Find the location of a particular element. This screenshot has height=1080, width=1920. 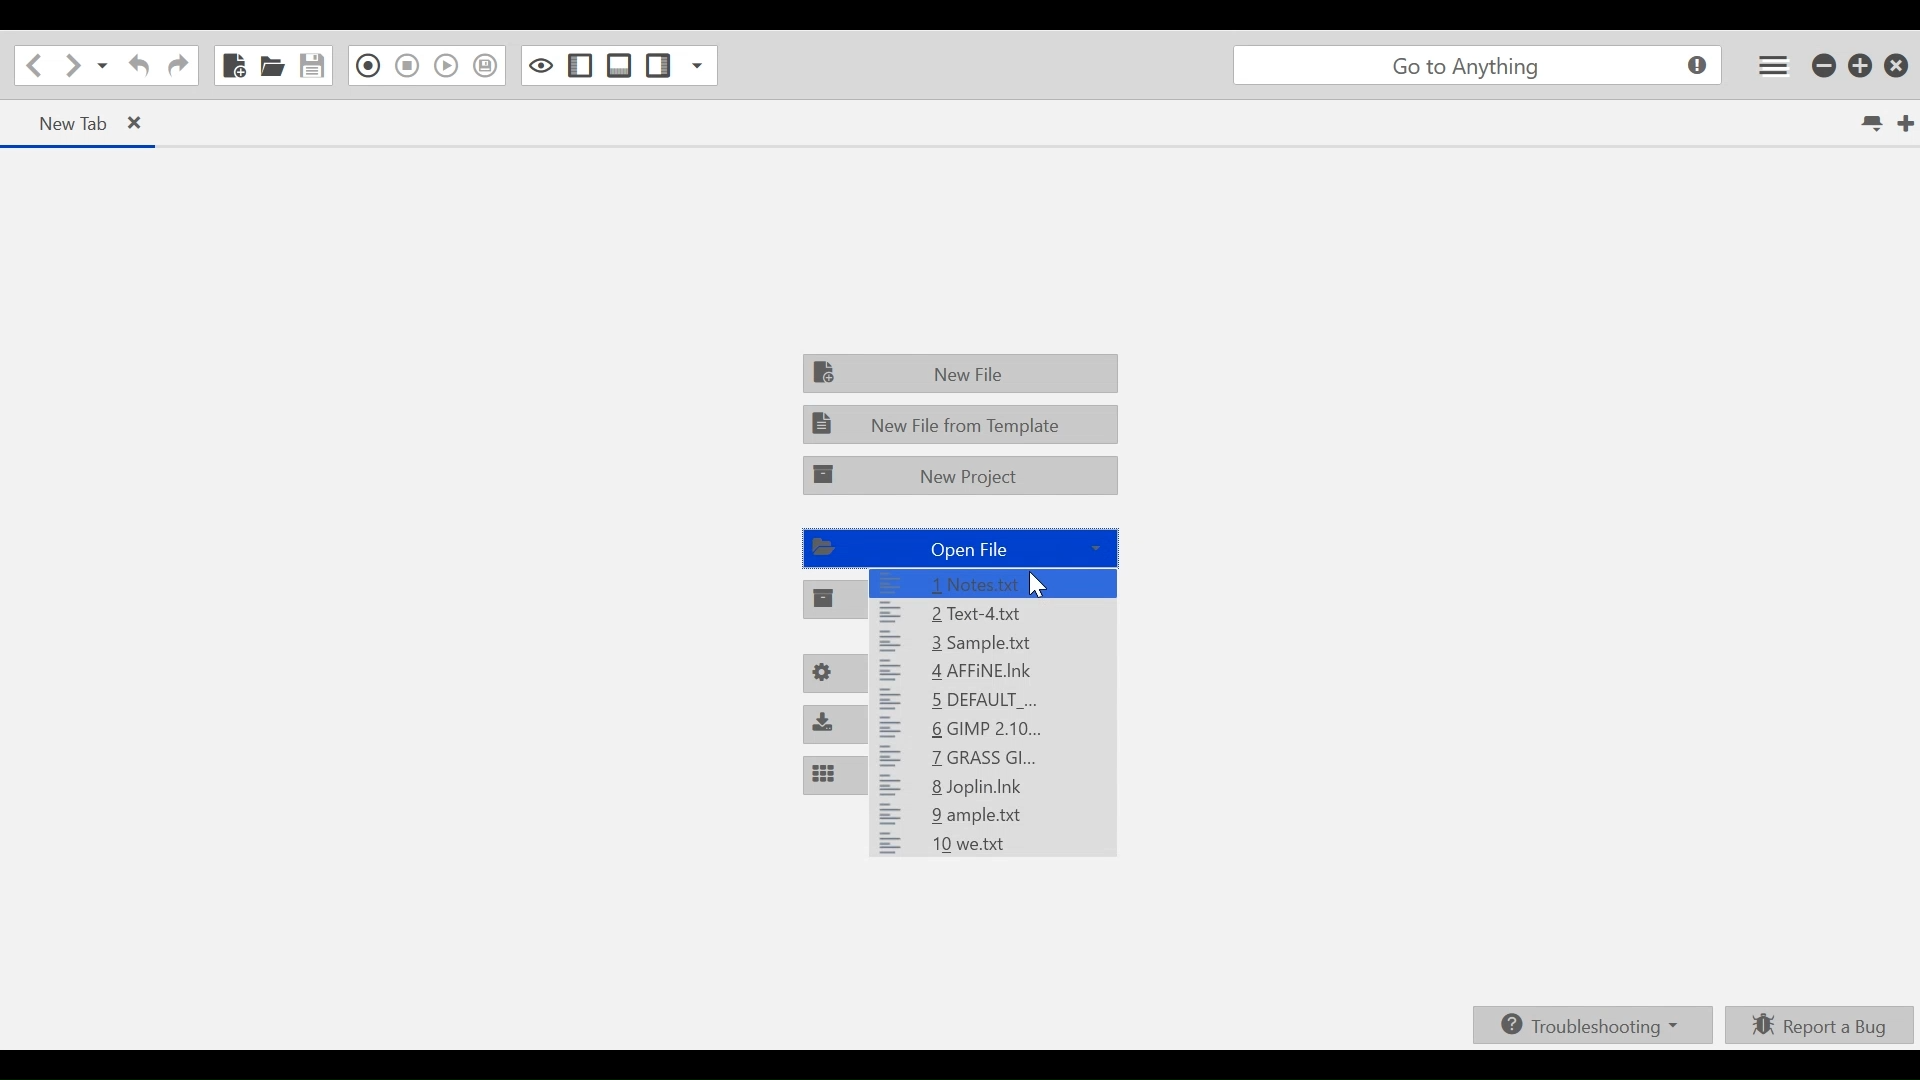

New File is located at coordinates (959, 374).